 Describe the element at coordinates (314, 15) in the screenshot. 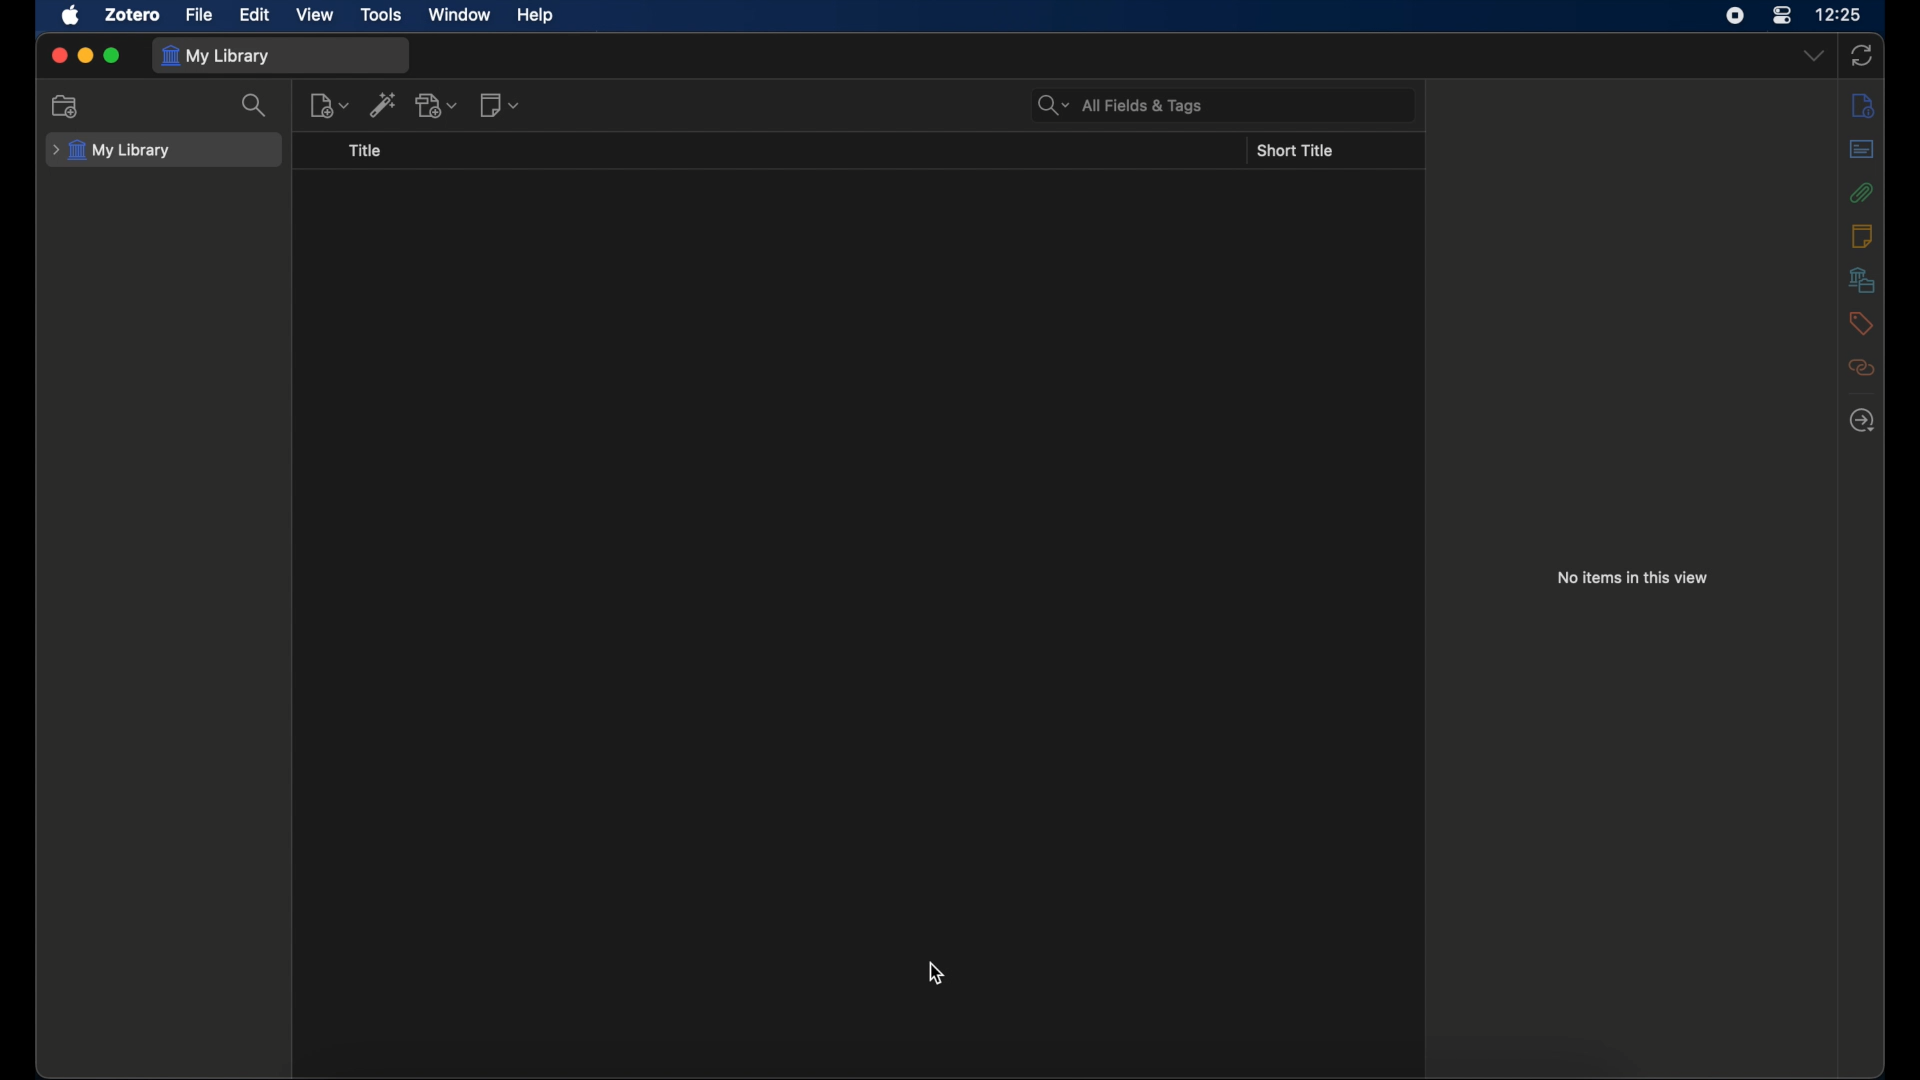

I see `view` at that location.